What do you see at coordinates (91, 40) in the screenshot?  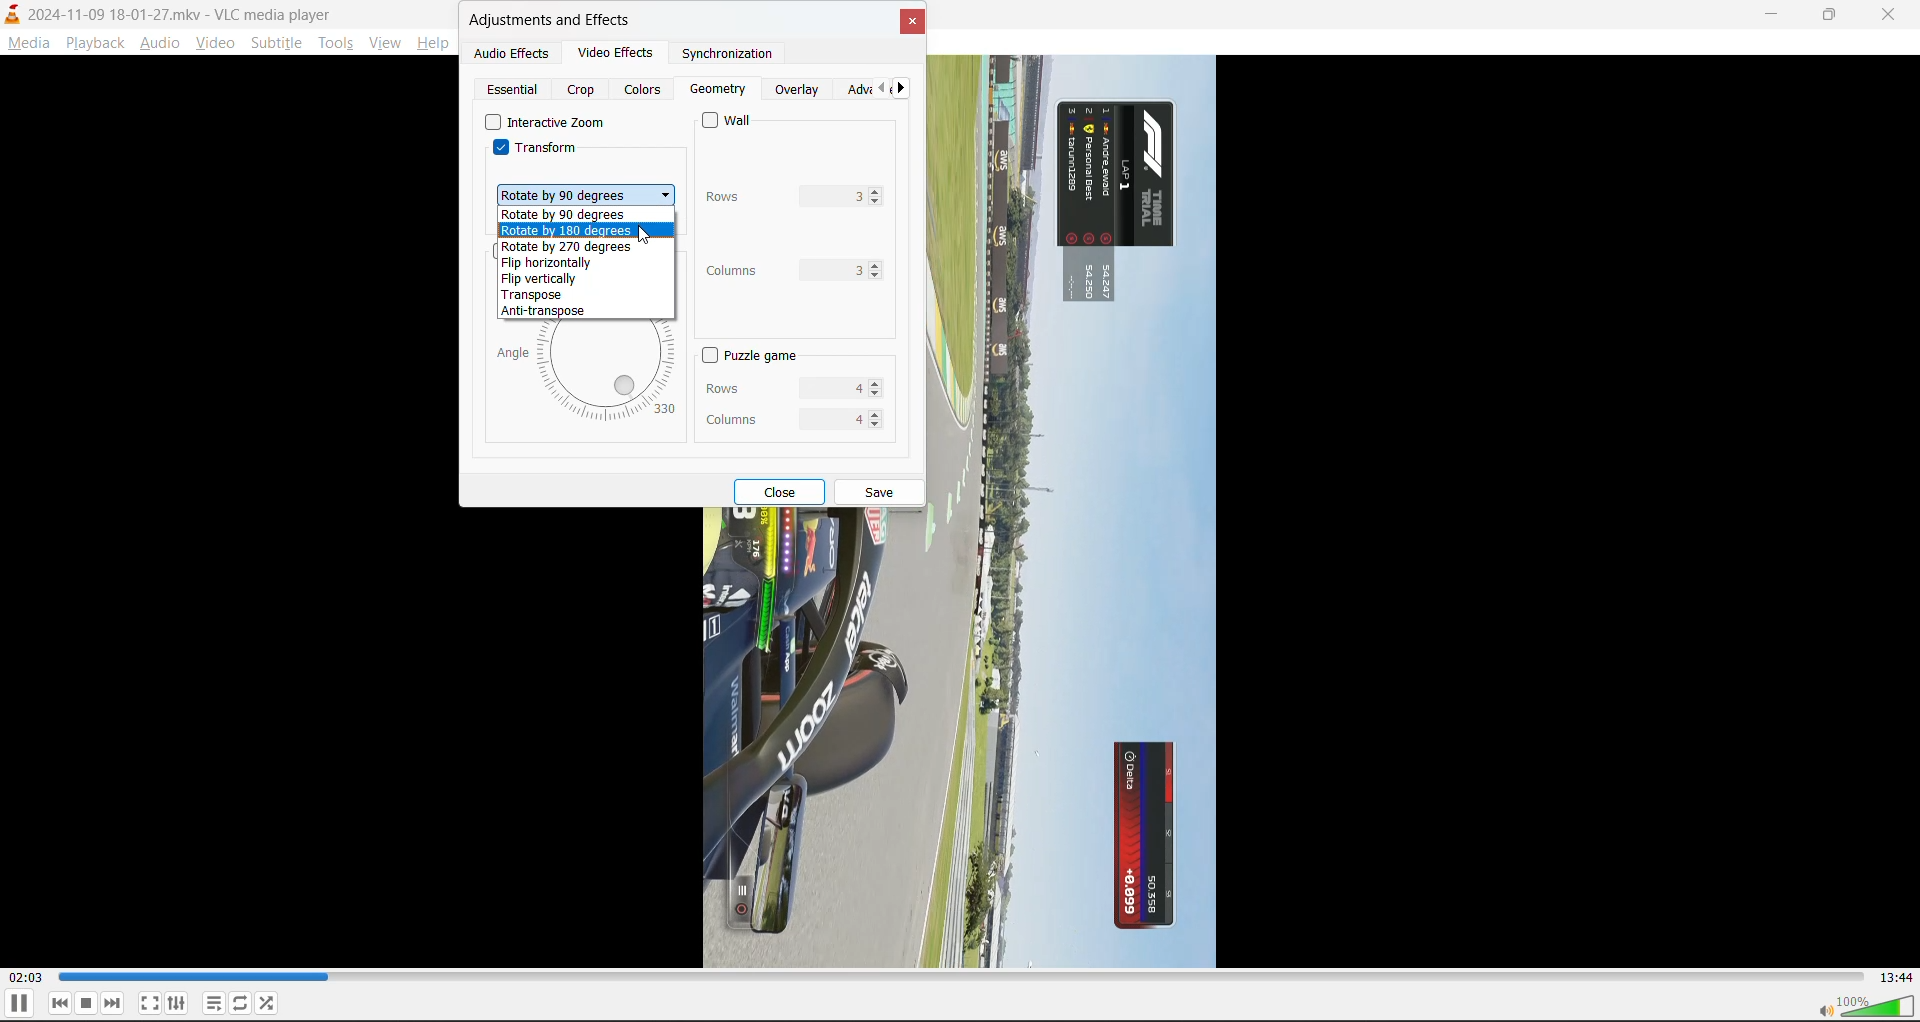 I see `playback` at bounding box center [91, 40].